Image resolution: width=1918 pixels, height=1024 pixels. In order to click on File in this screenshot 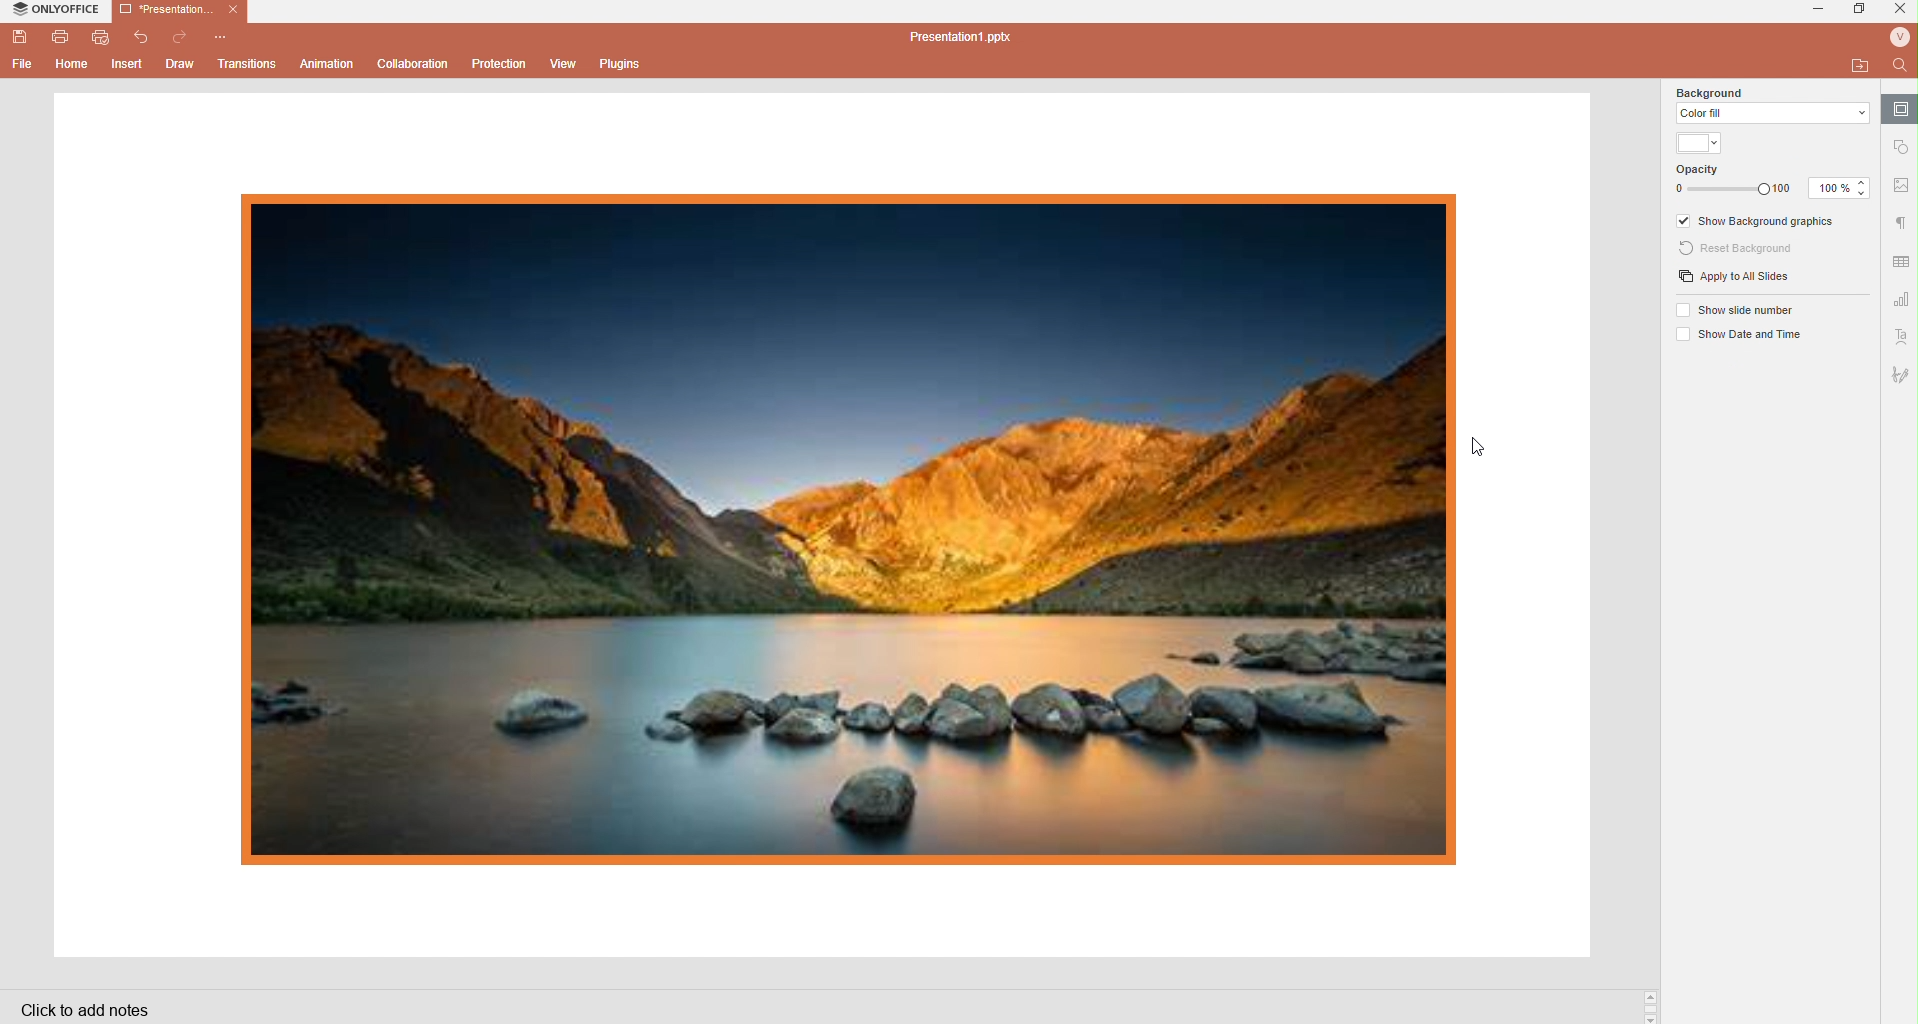, I will do `click(20, 66)`.